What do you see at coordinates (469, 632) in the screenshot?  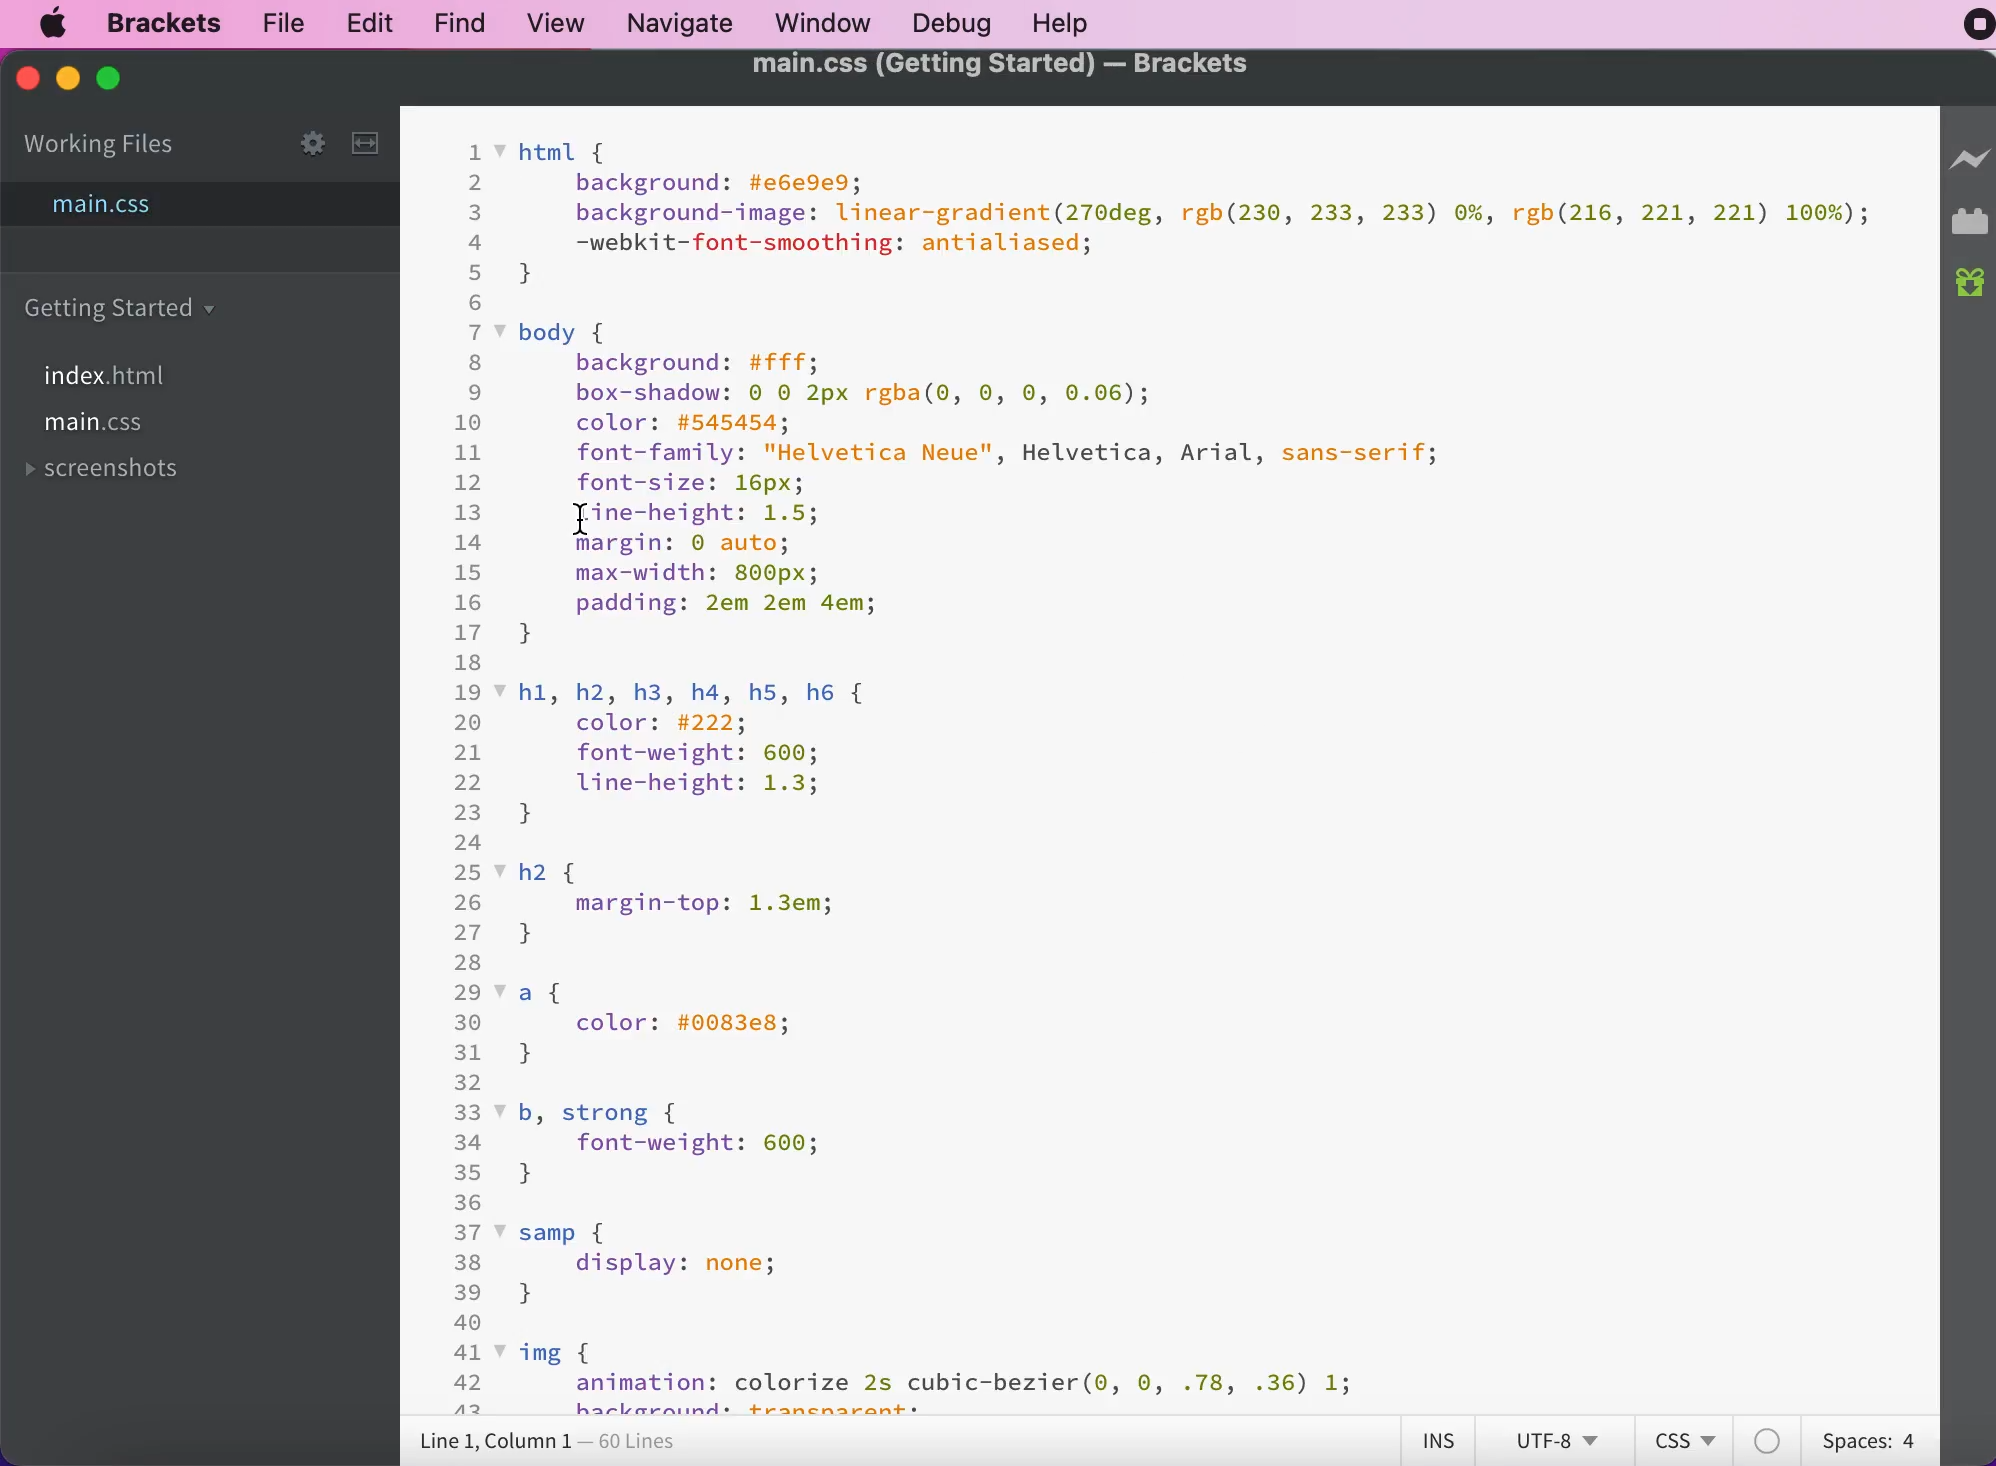 I see `17` at bounding box center [469, 632].